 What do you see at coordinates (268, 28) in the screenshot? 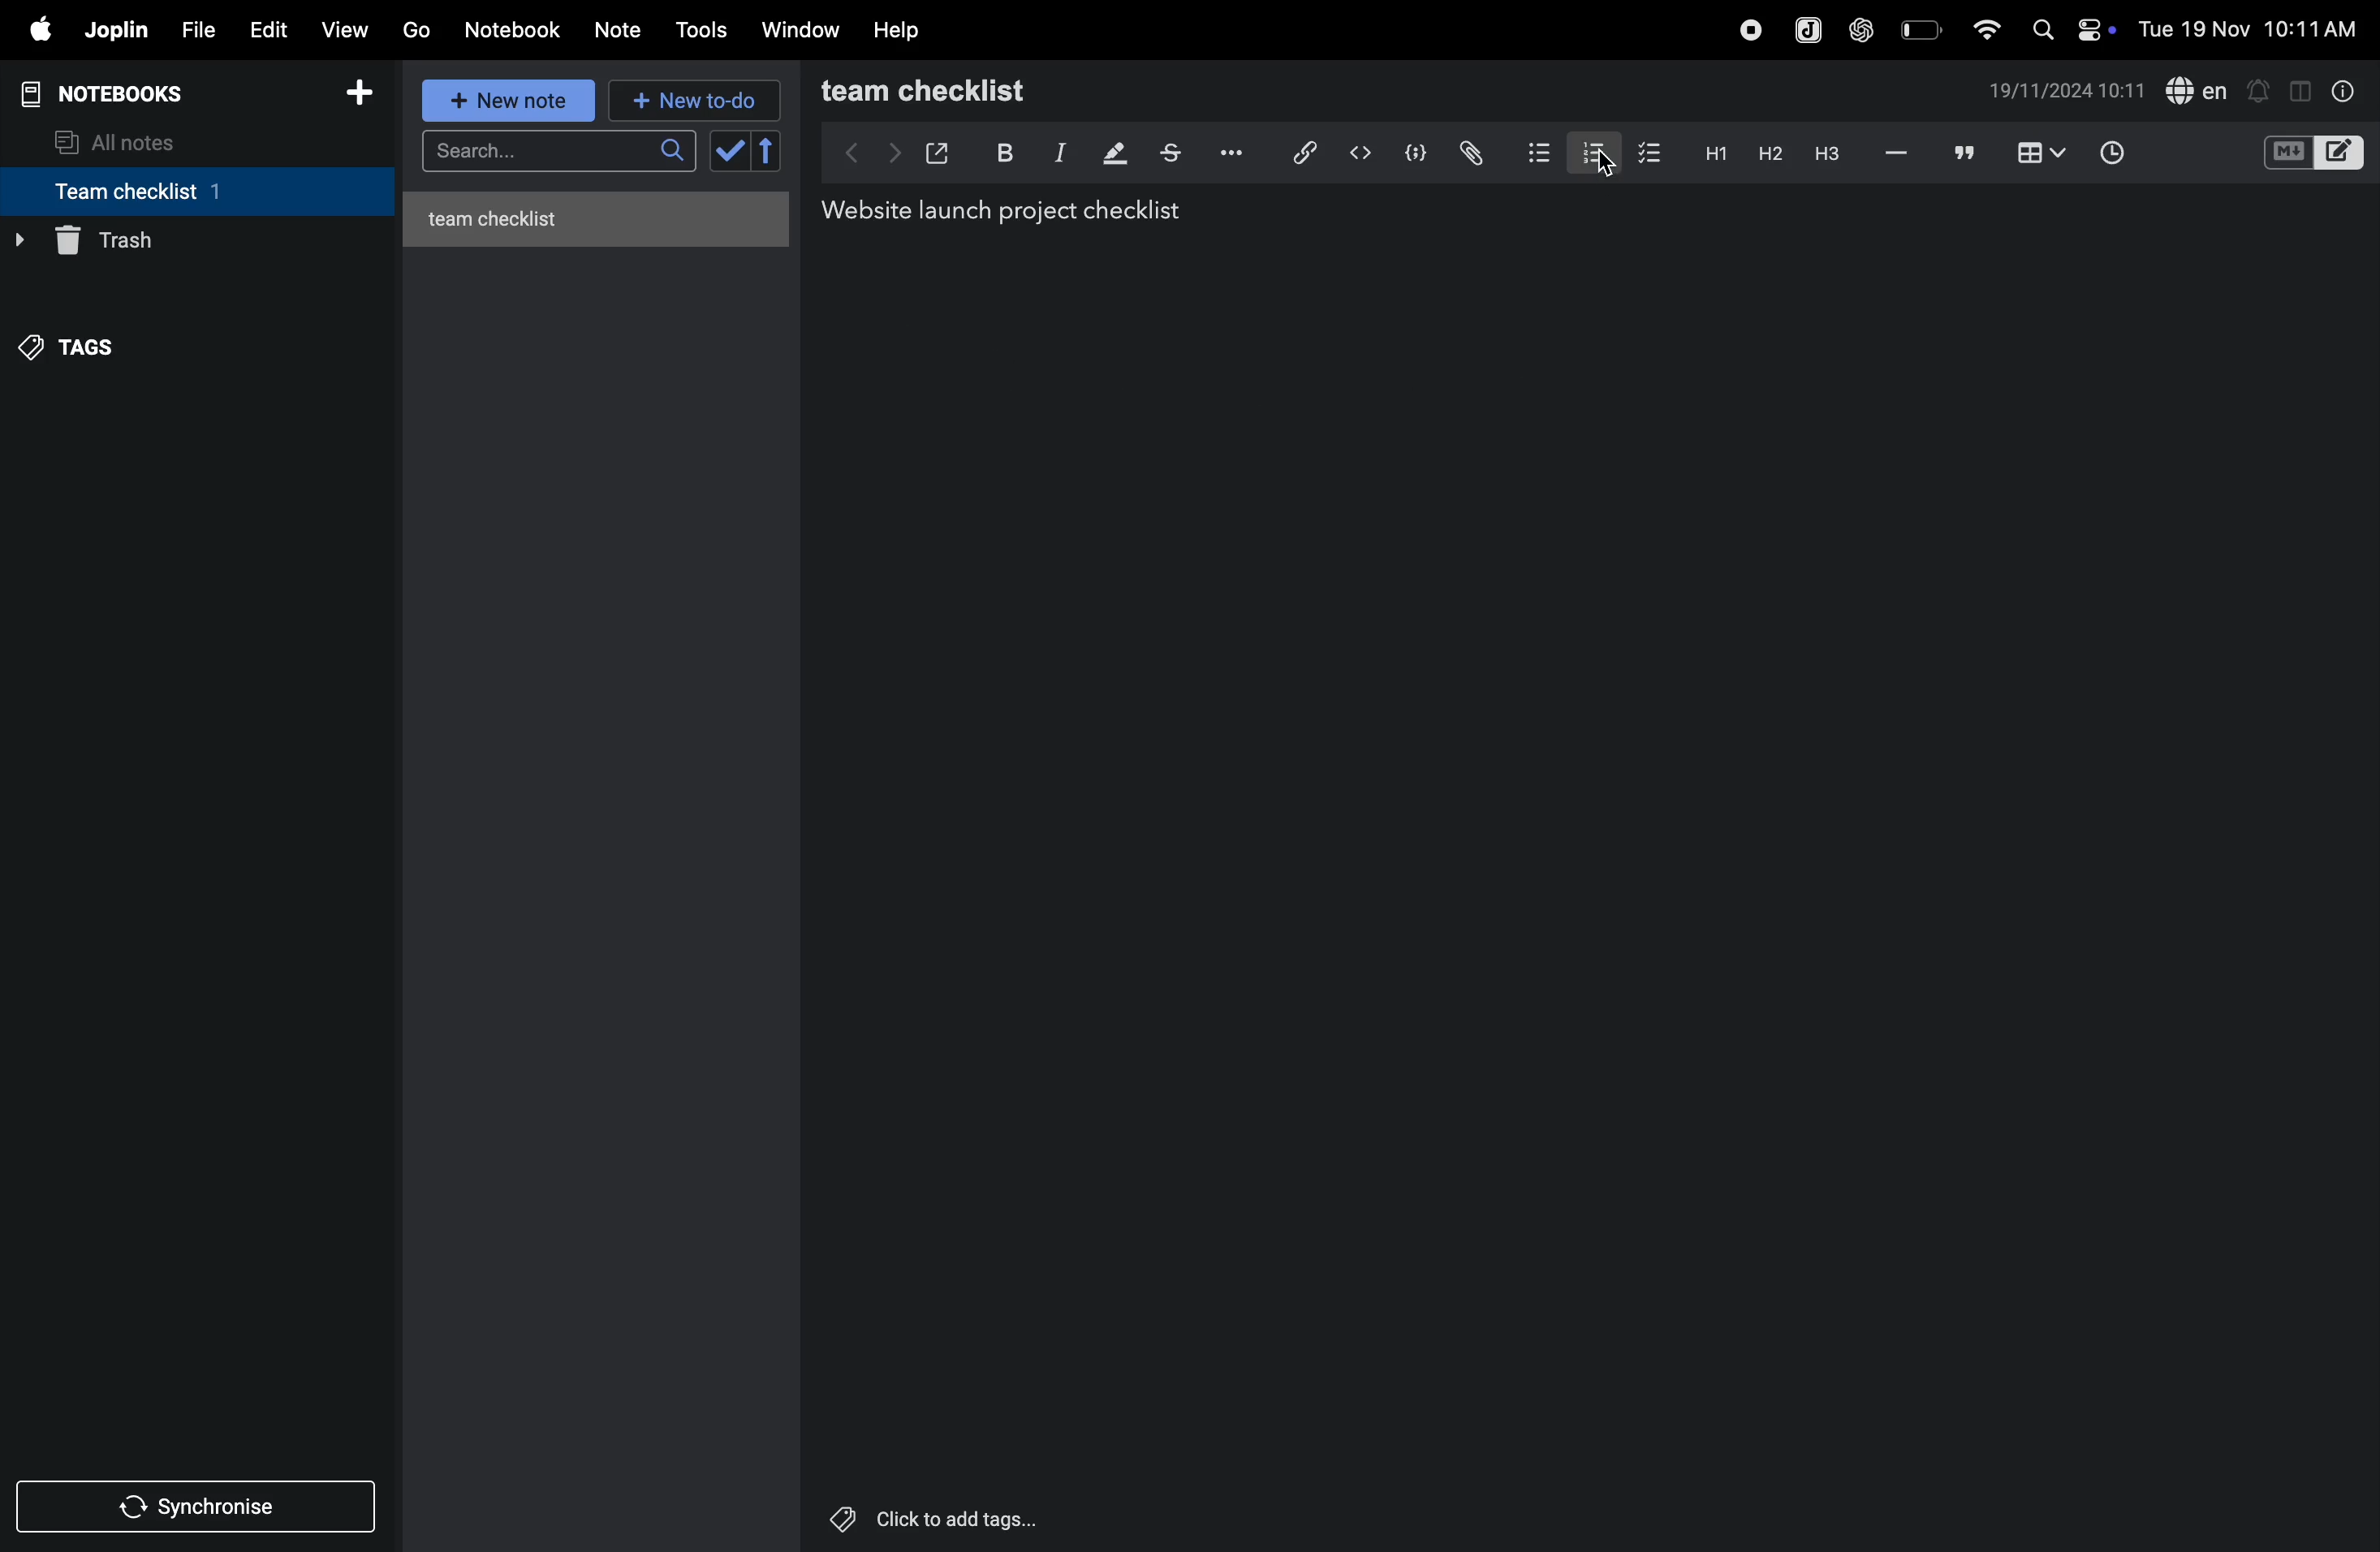
I see `edit` at bounding box center [268, 28].